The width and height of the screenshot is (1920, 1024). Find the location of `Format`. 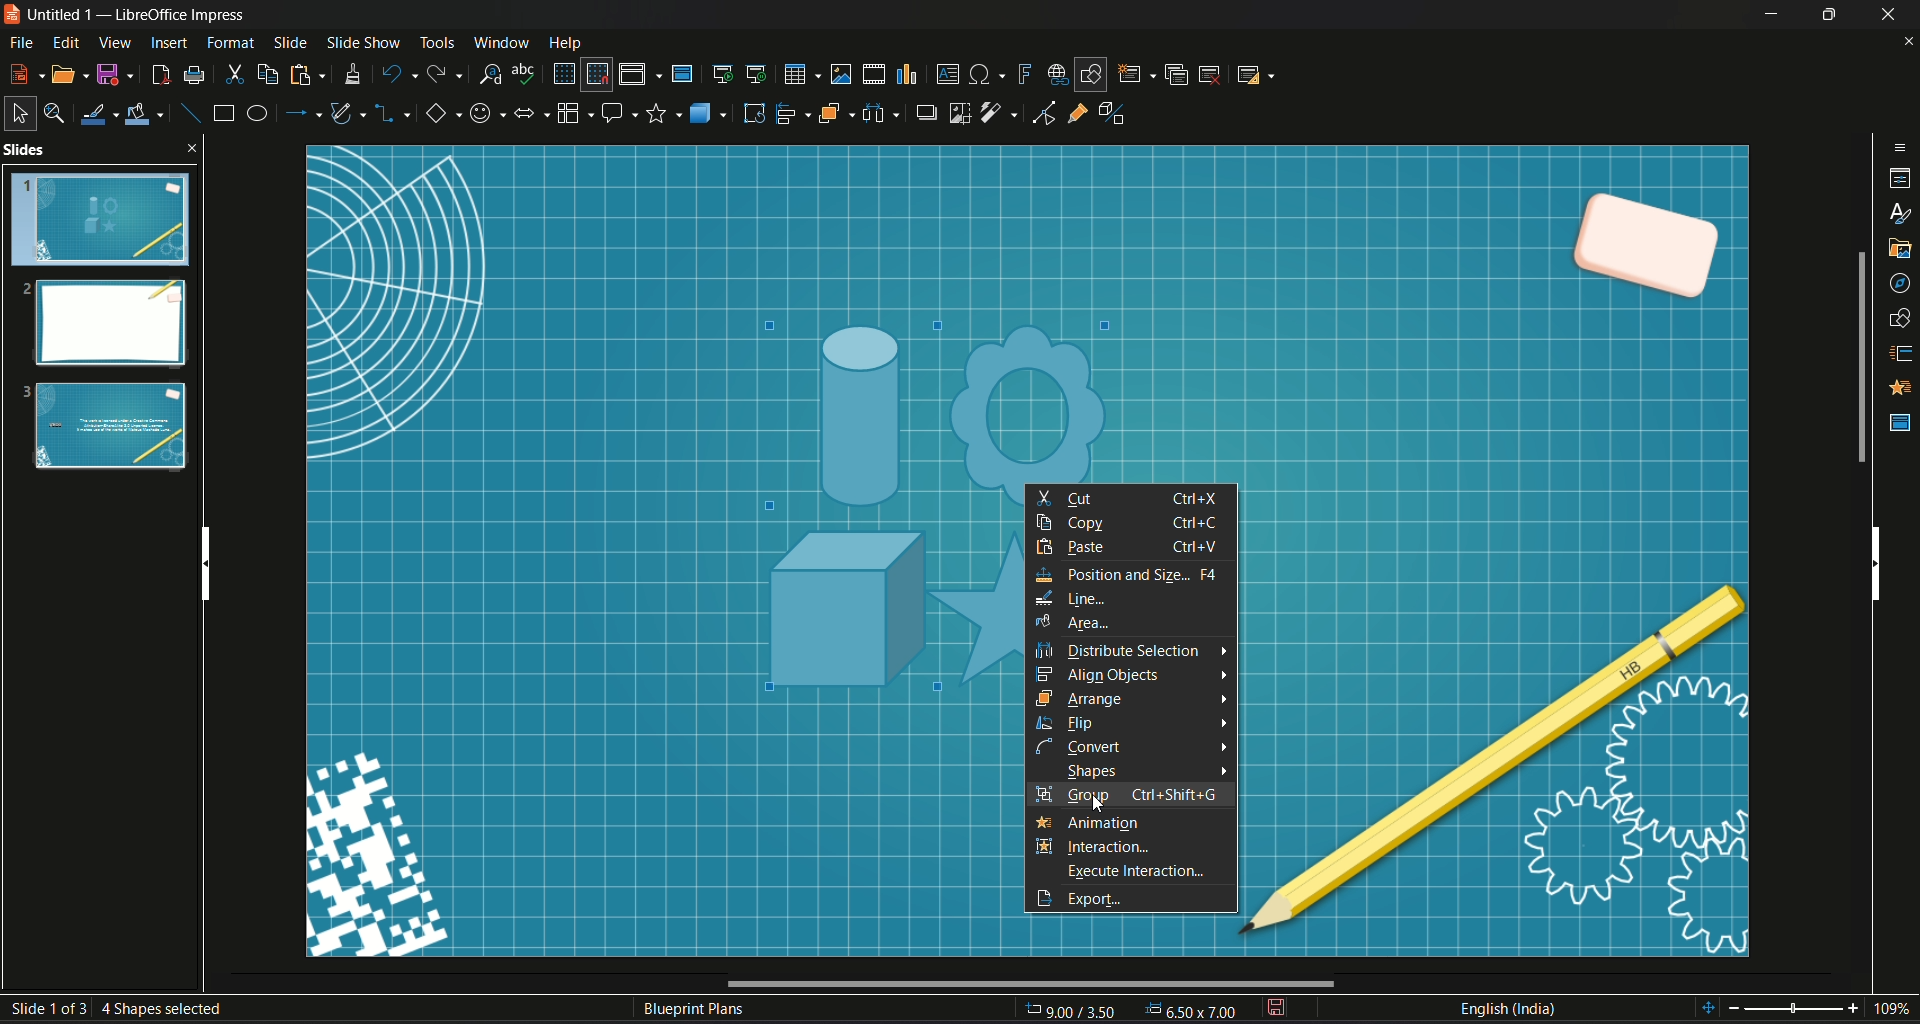

Format is located at coordinates (231, 43).